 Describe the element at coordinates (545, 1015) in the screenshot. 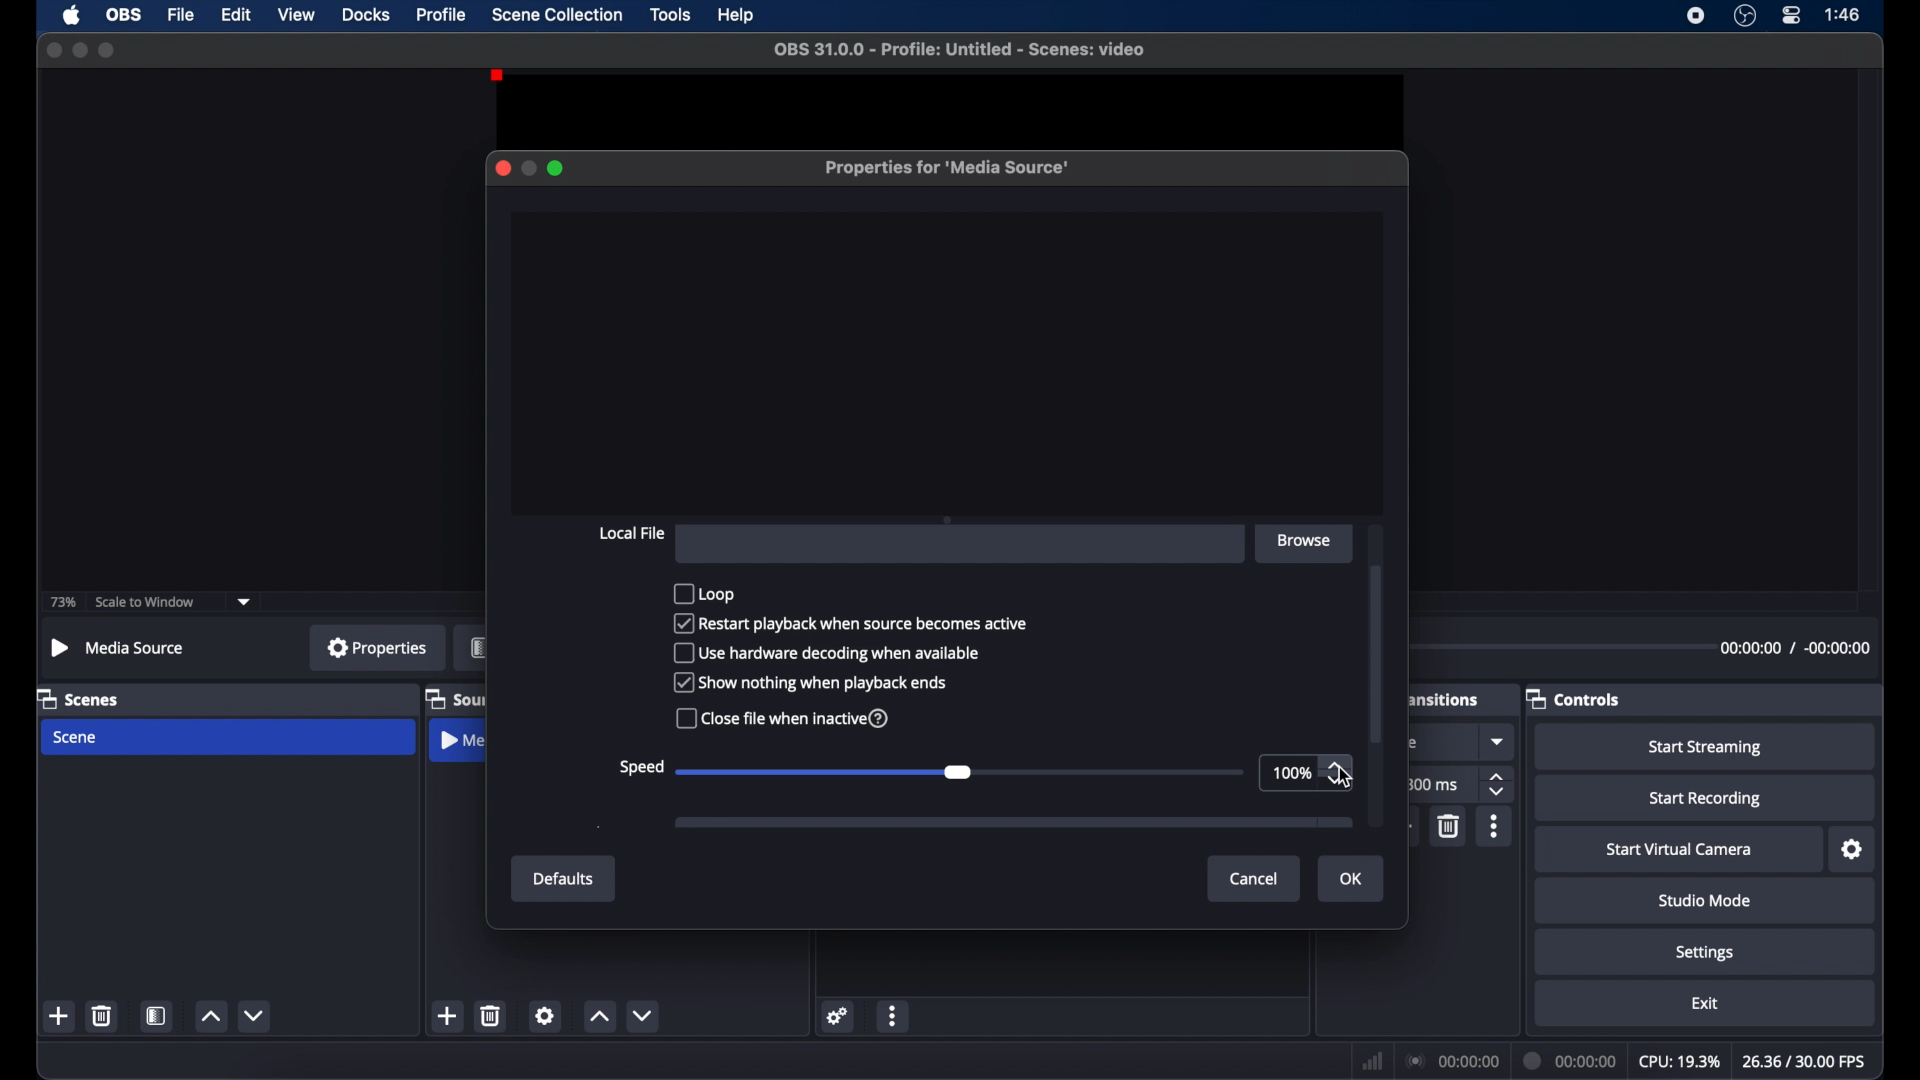

I see `settings` at that location.